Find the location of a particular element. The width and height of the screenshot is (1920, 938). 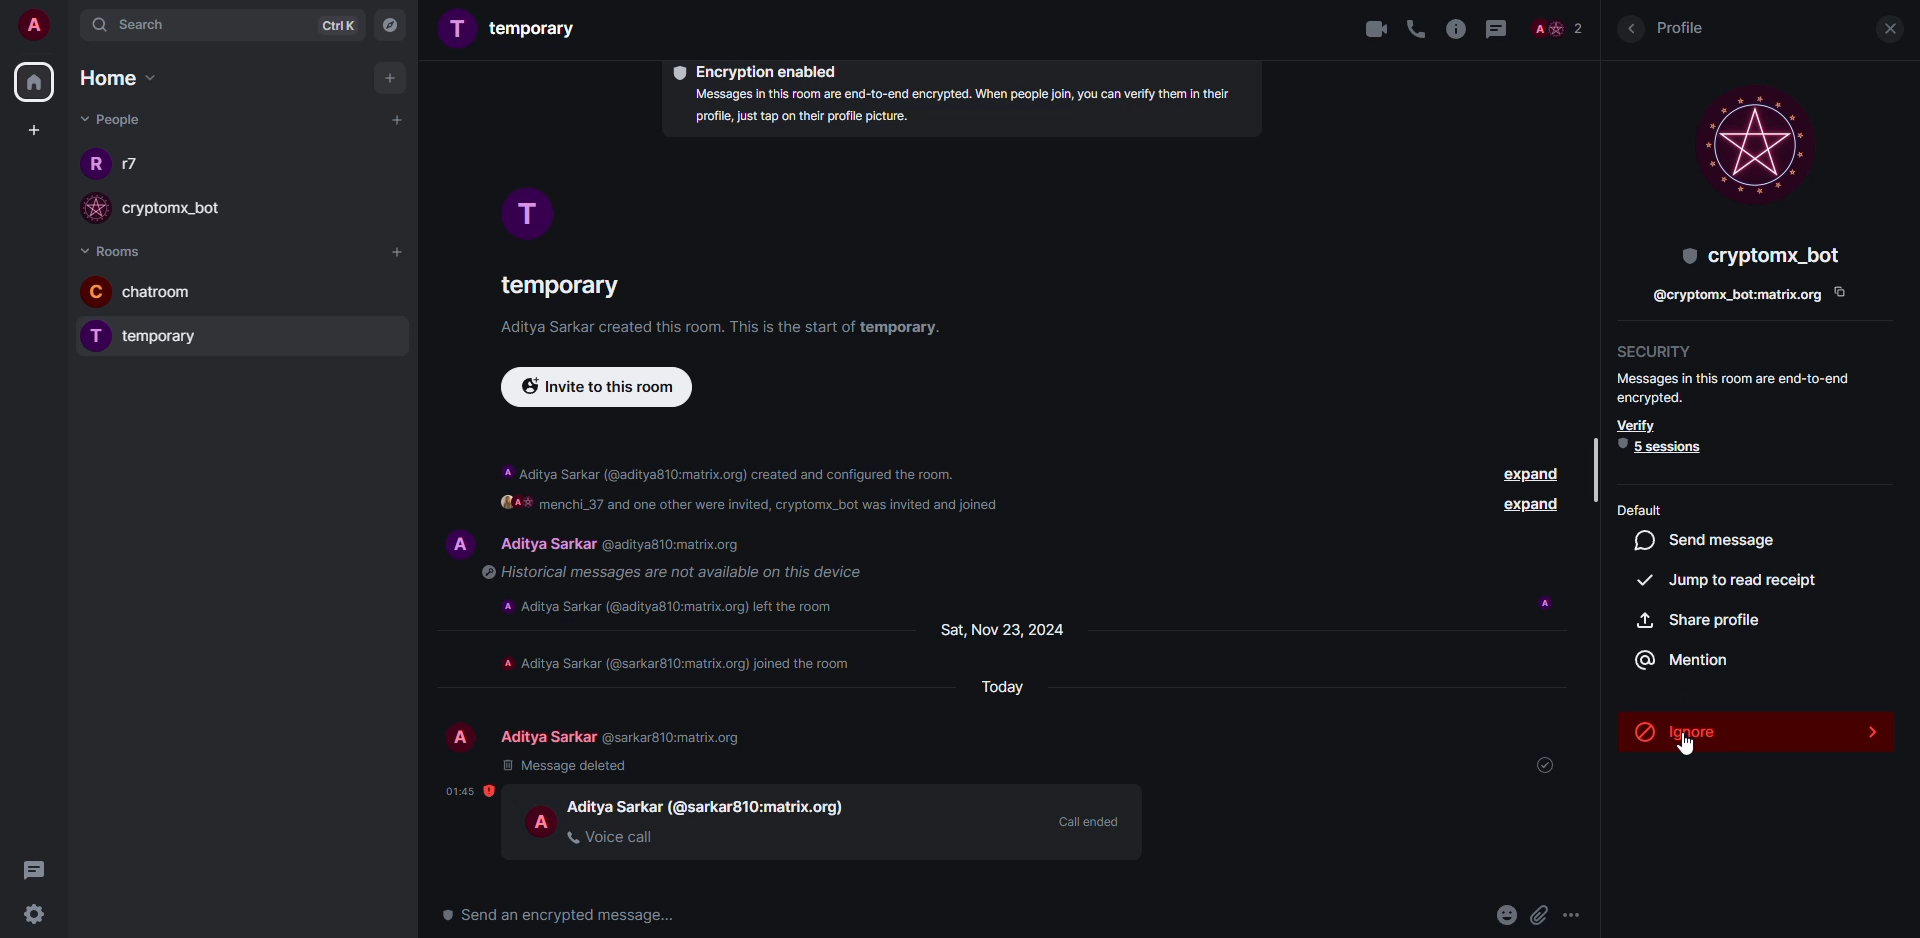

day is located at coordinates (1011, 628).